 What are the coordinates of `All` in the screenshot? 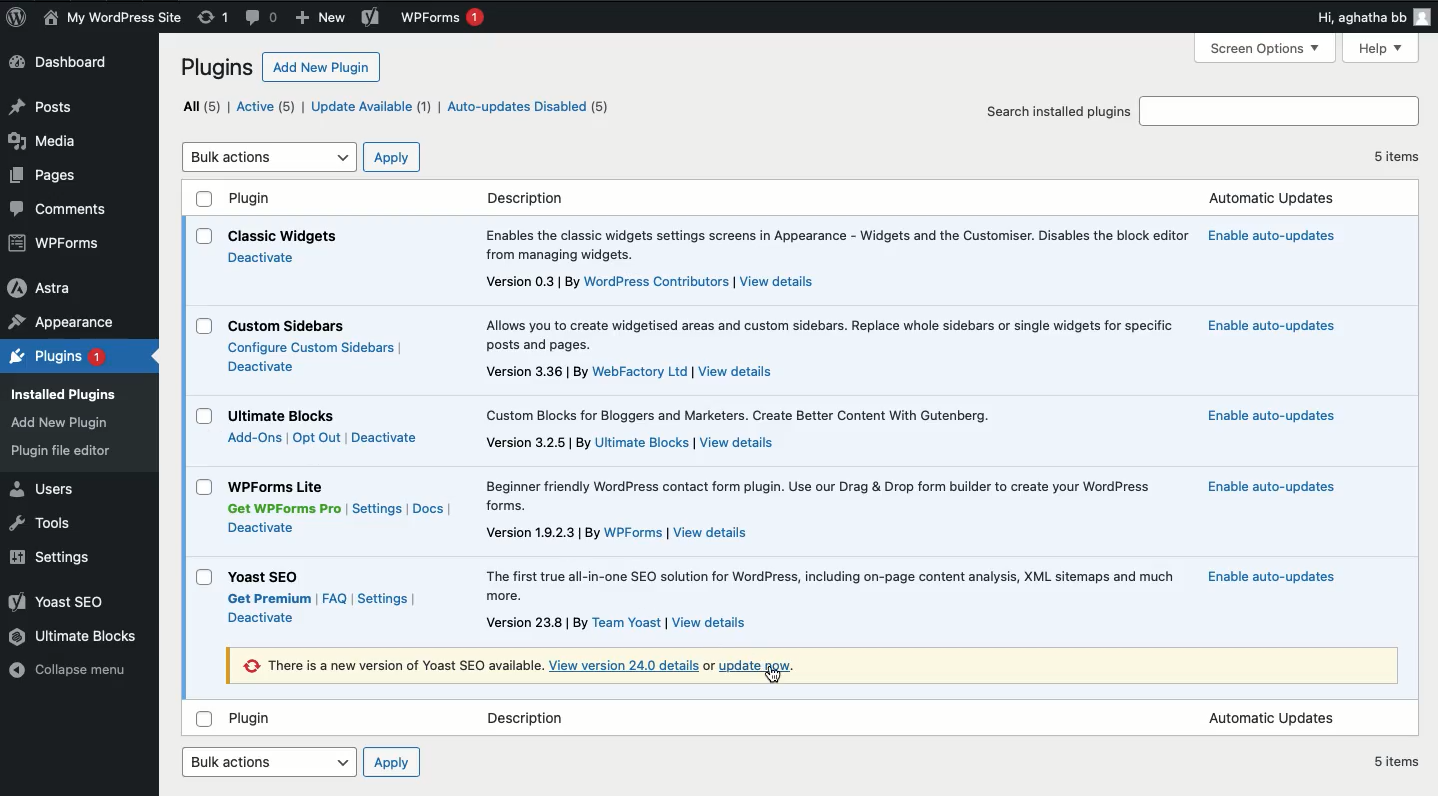 It's located at (203, 106).